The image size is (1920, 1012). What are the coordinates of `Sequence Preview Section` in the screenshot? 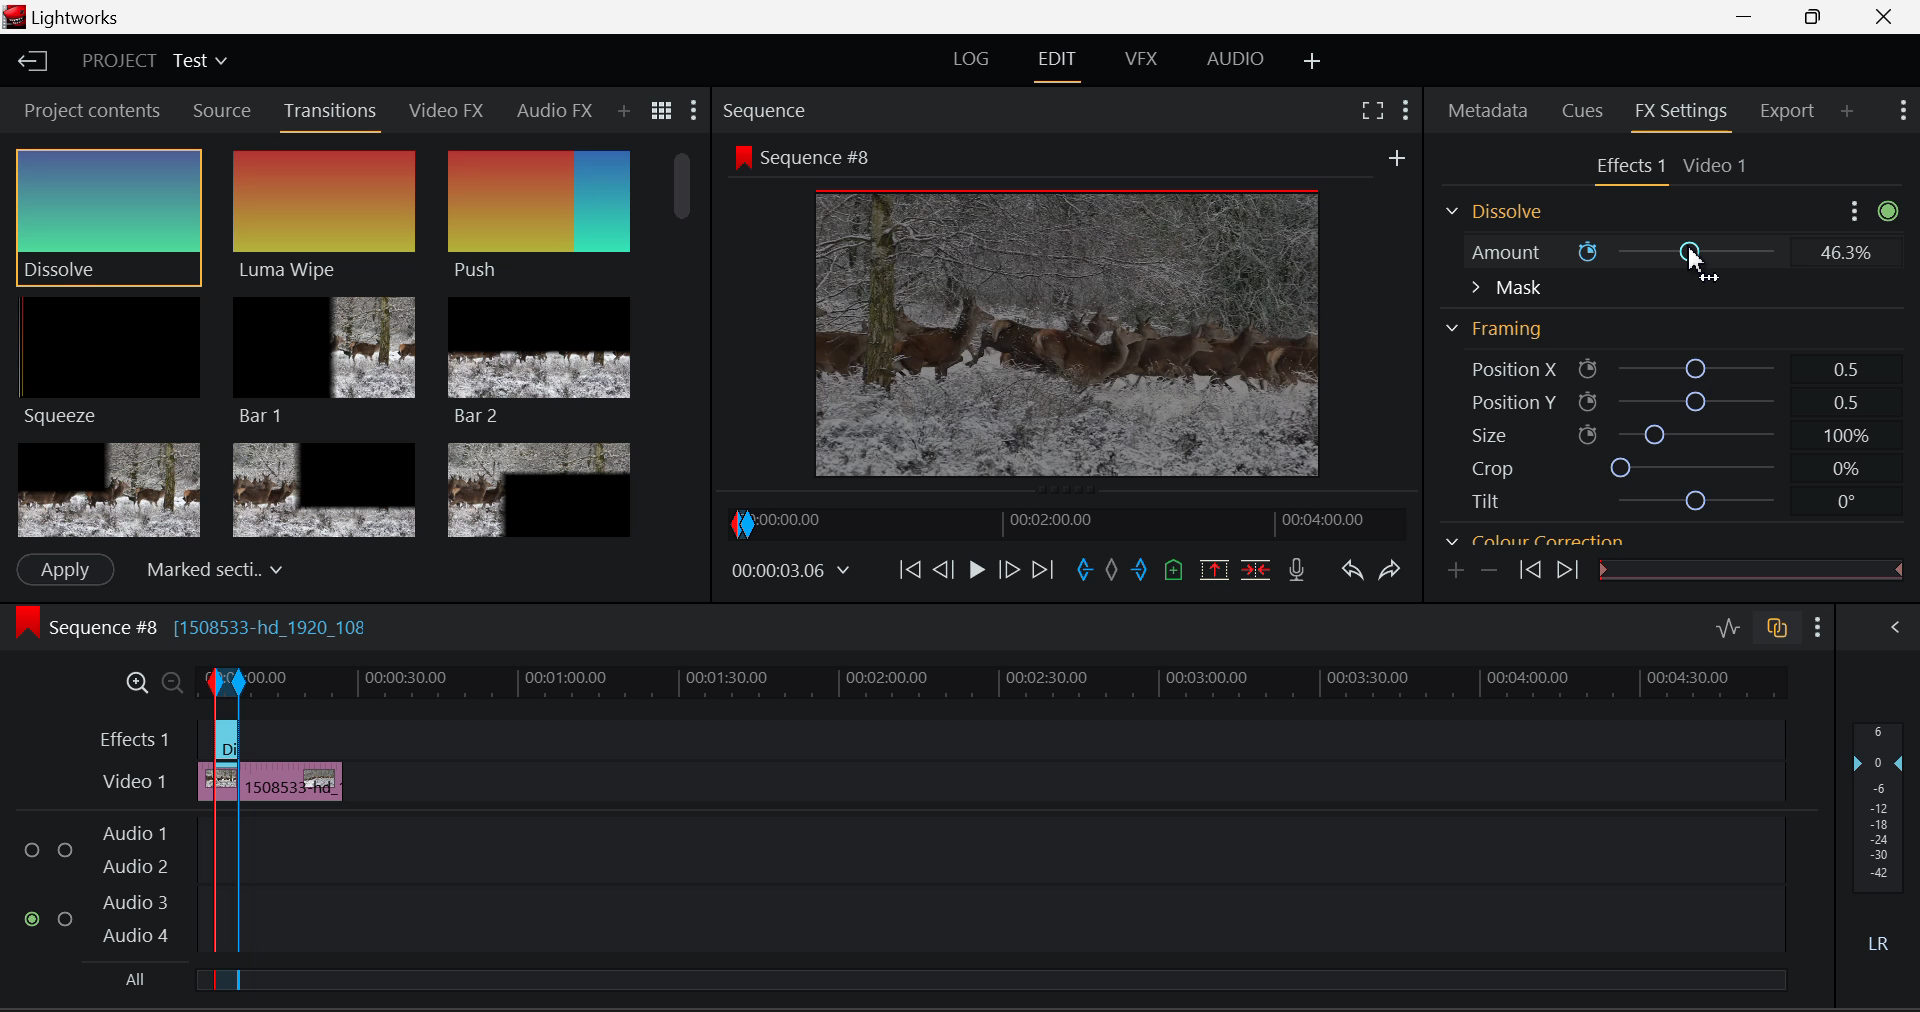 It's located at (768, 111).